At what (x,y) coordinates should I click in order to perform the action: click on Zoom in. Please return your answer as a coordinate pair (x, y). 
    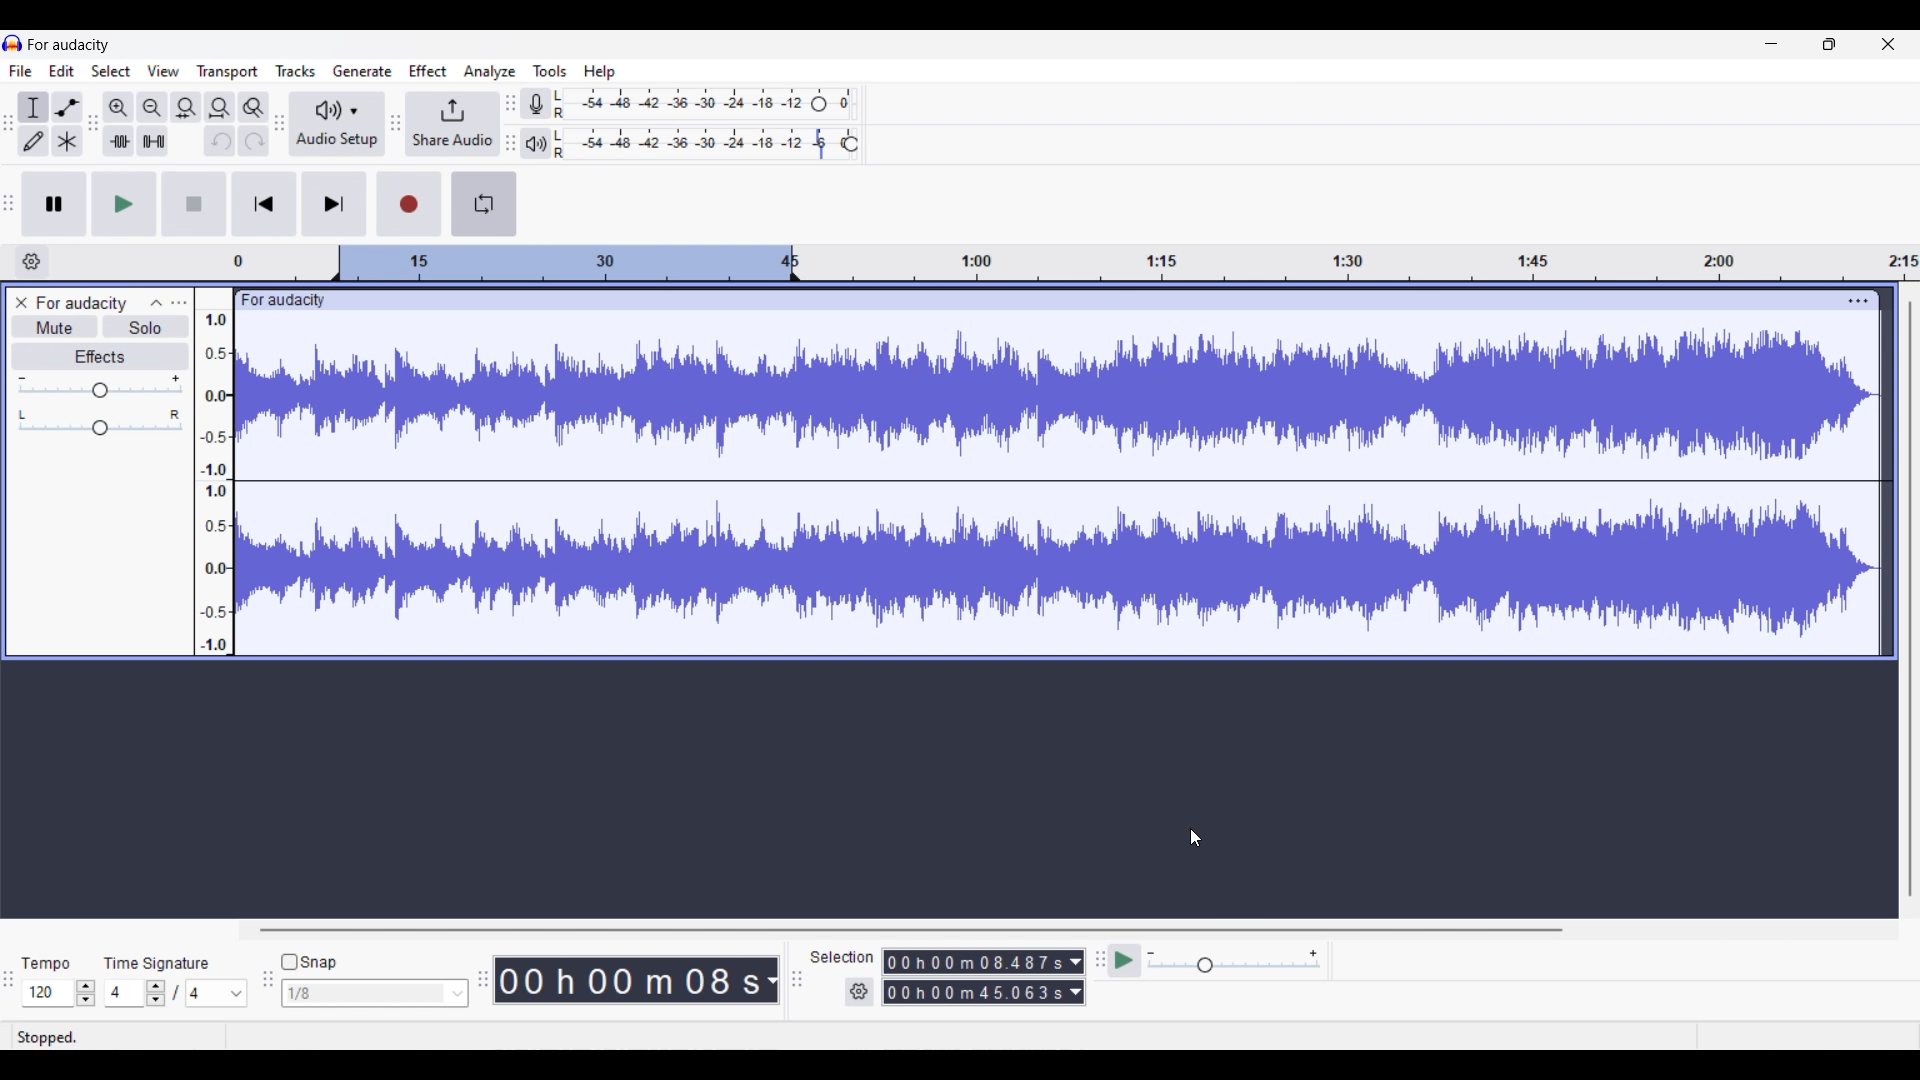
    Looking at the image, I should click on (118, 108).